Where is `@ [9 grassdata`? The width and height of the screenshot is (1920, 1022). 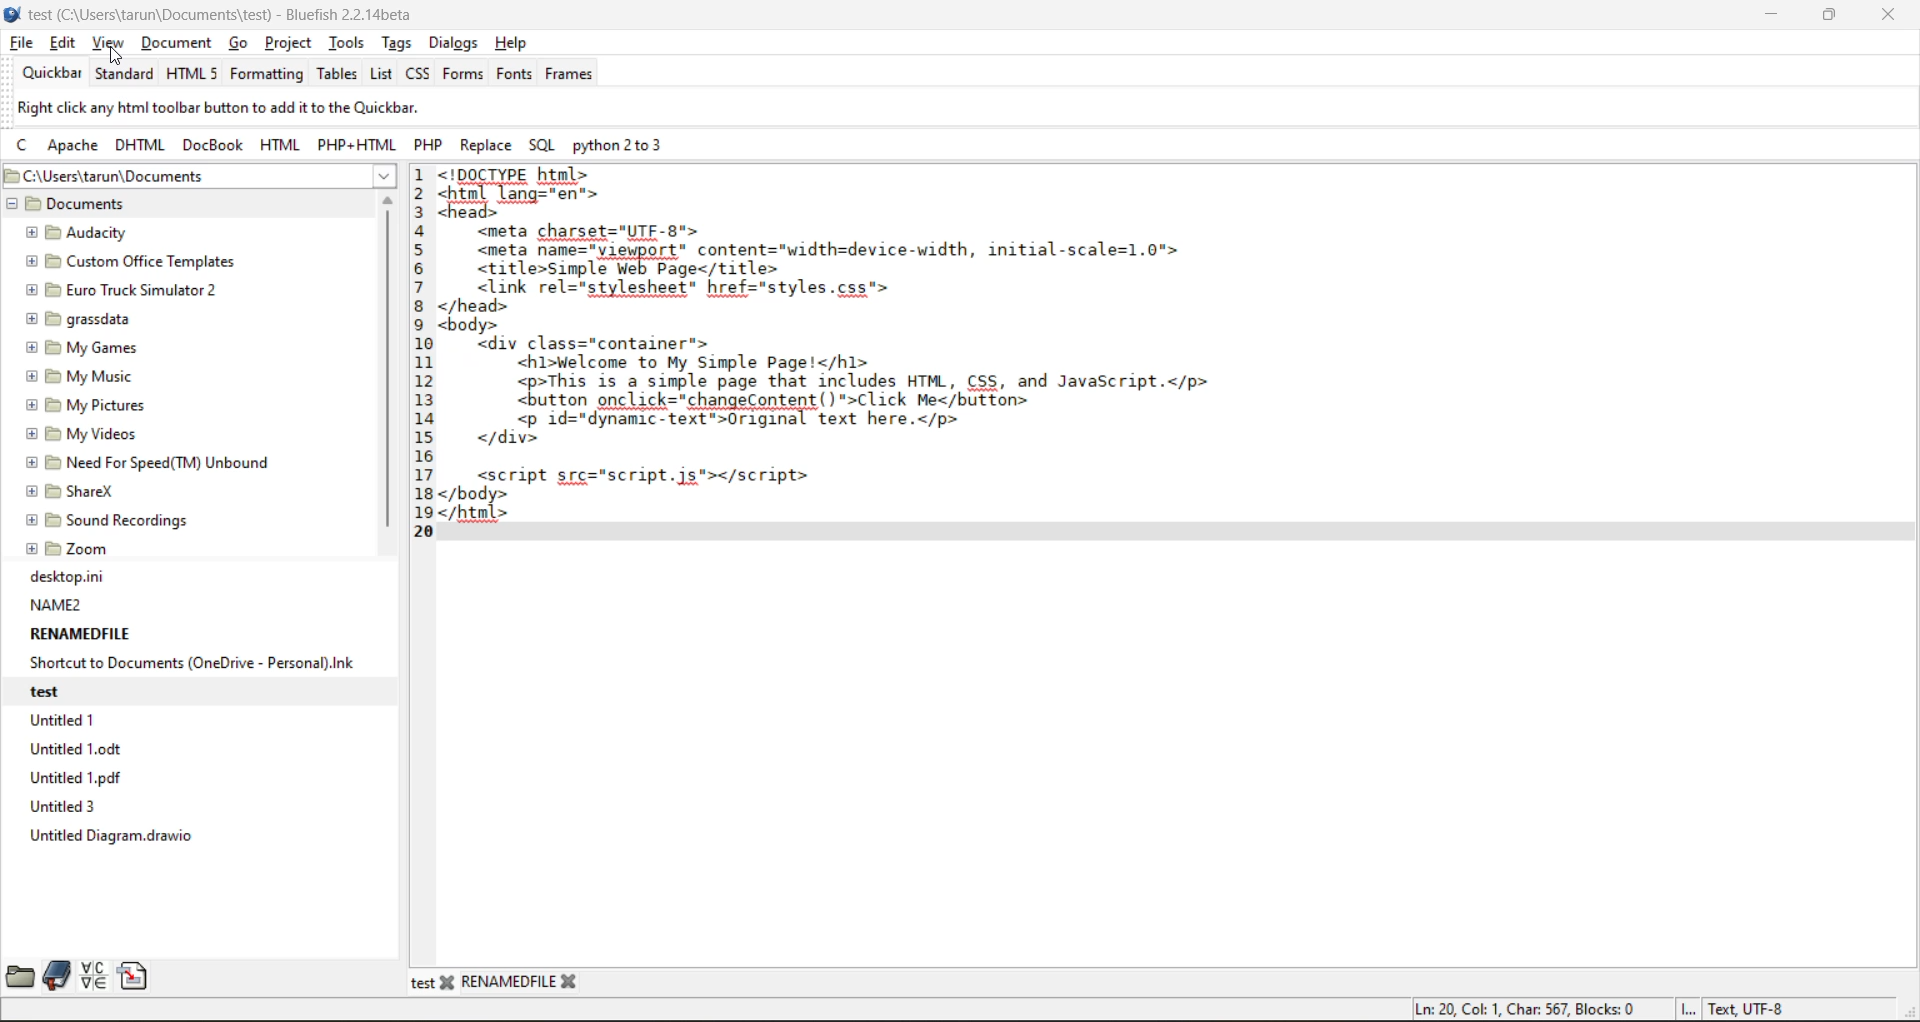
@ [9 grassdata is located at coordinates (79, 318).